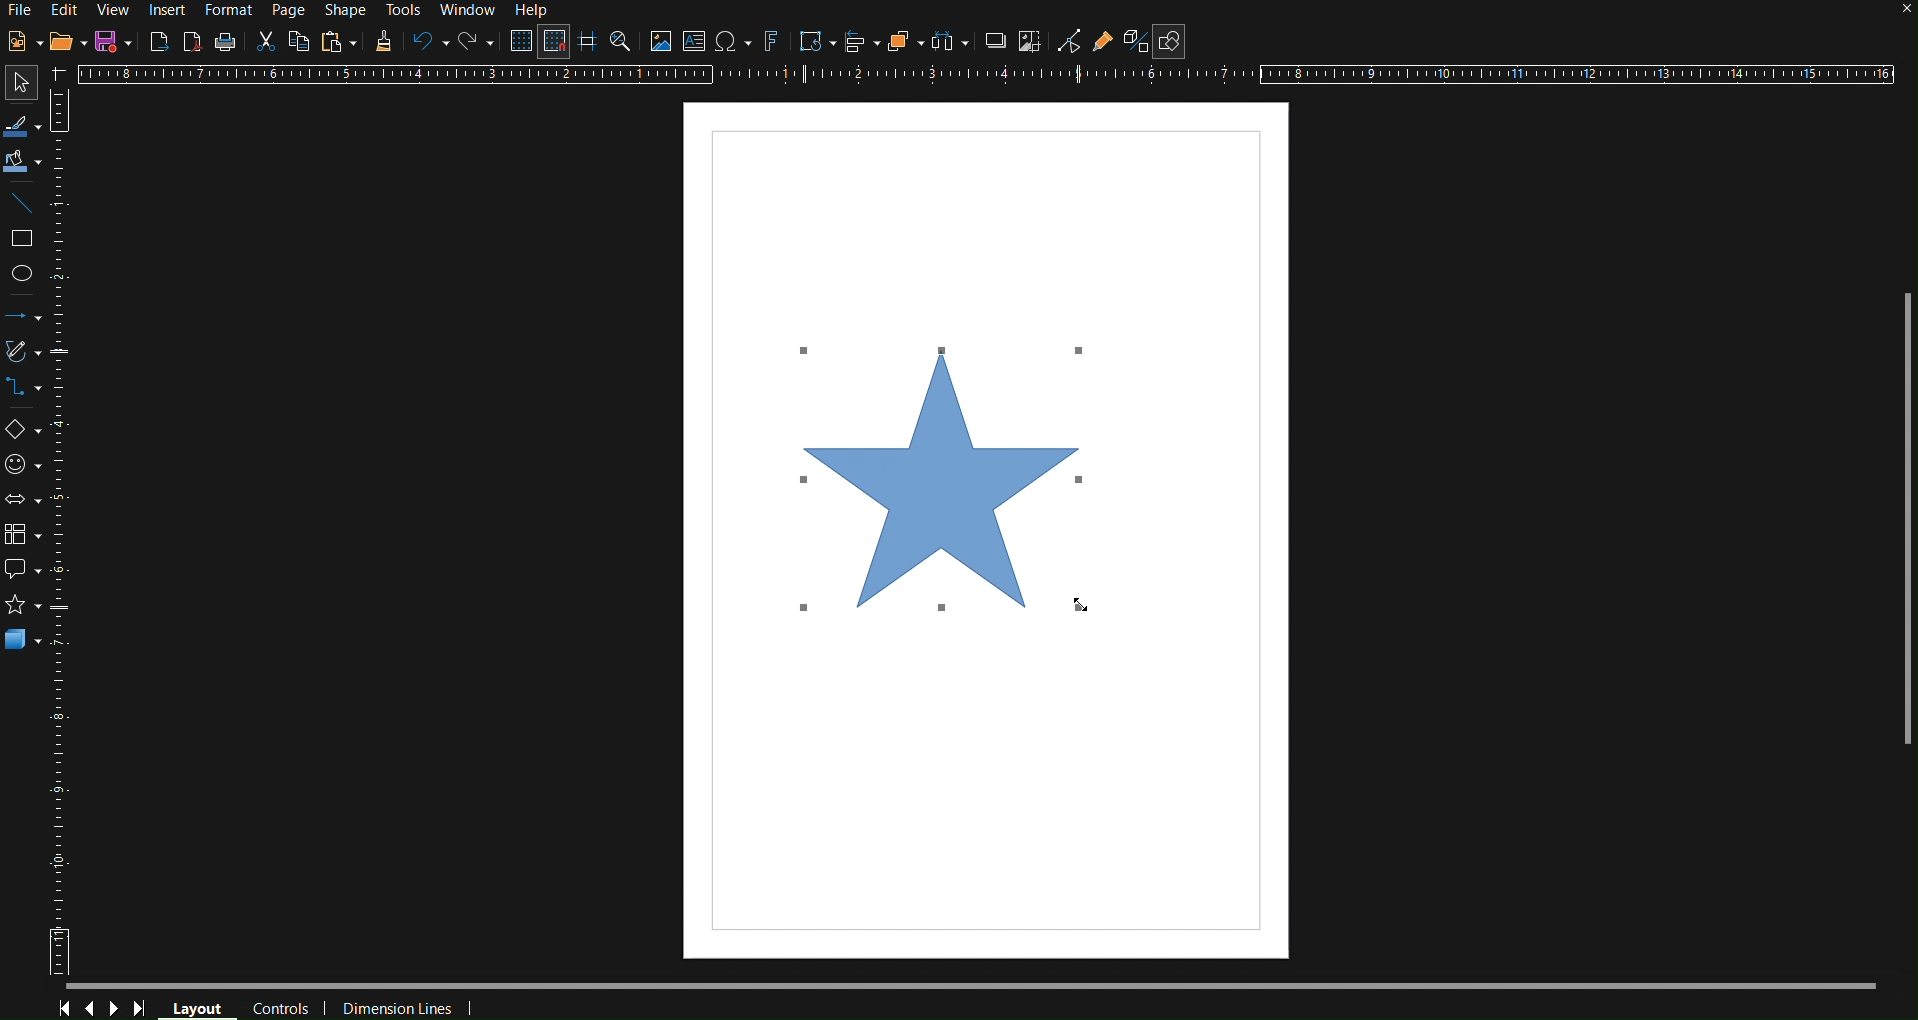 Image resolution: width=1918 pixels, height=1020 pixels. What do you see at coordinates (337, 42) in the screenshot?
I see `Paste` at bounding box center [337, 42].